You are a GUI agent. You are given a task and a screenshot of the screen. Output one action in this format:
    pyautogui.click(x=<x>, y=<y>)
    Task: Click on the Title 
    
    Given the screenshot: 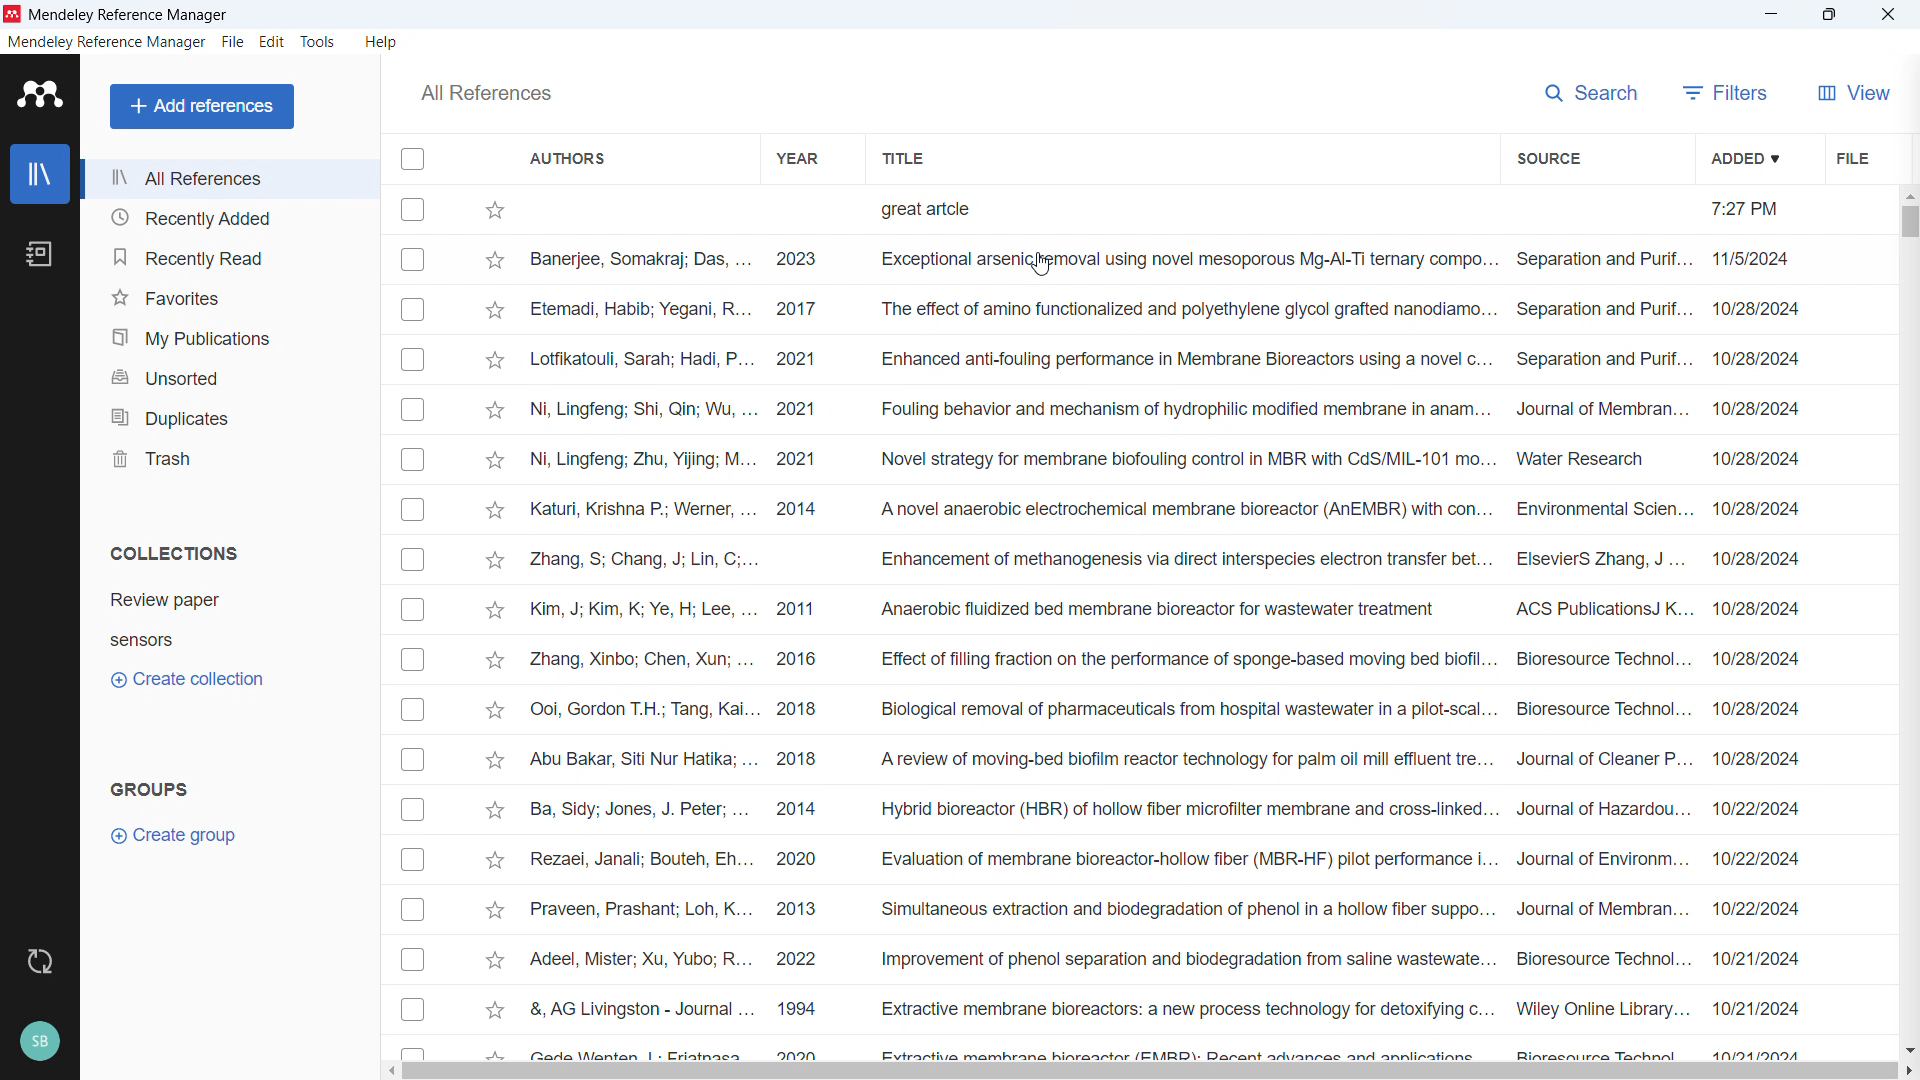 What is the action you would take?
    pyautogui.click(x=130, y=16)
    